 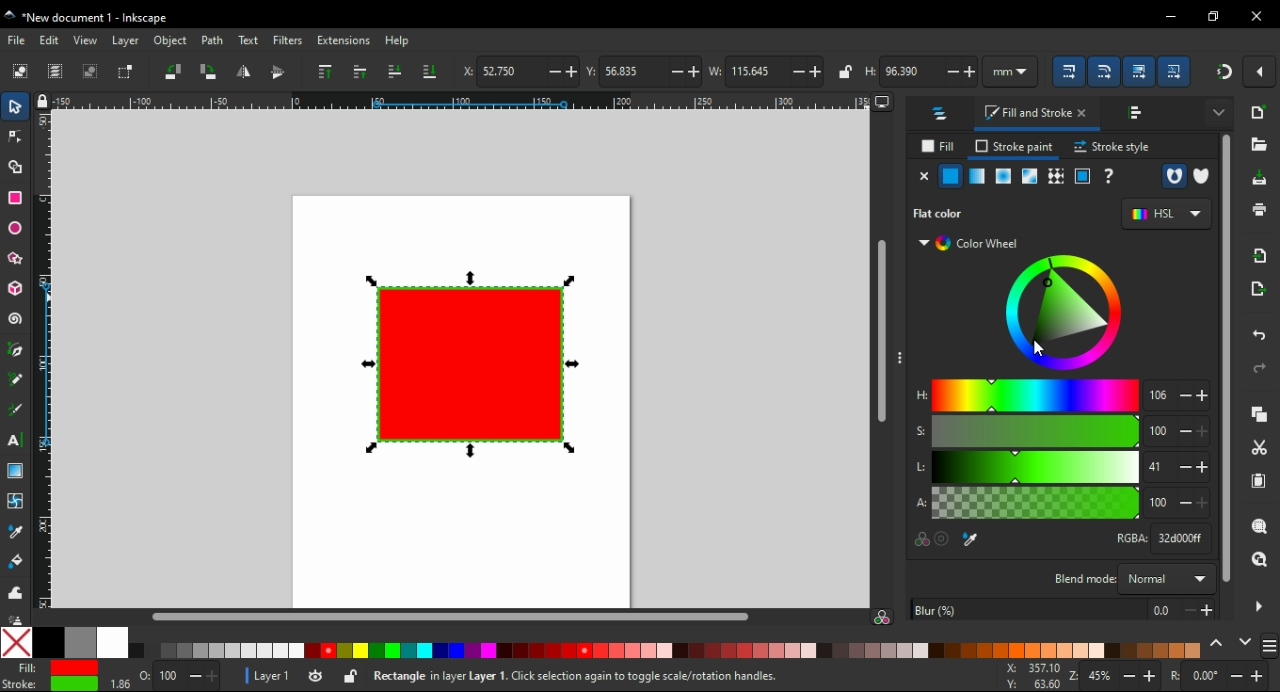 I want to click on vertical coordinates of selection, so click(x=588, y=71).